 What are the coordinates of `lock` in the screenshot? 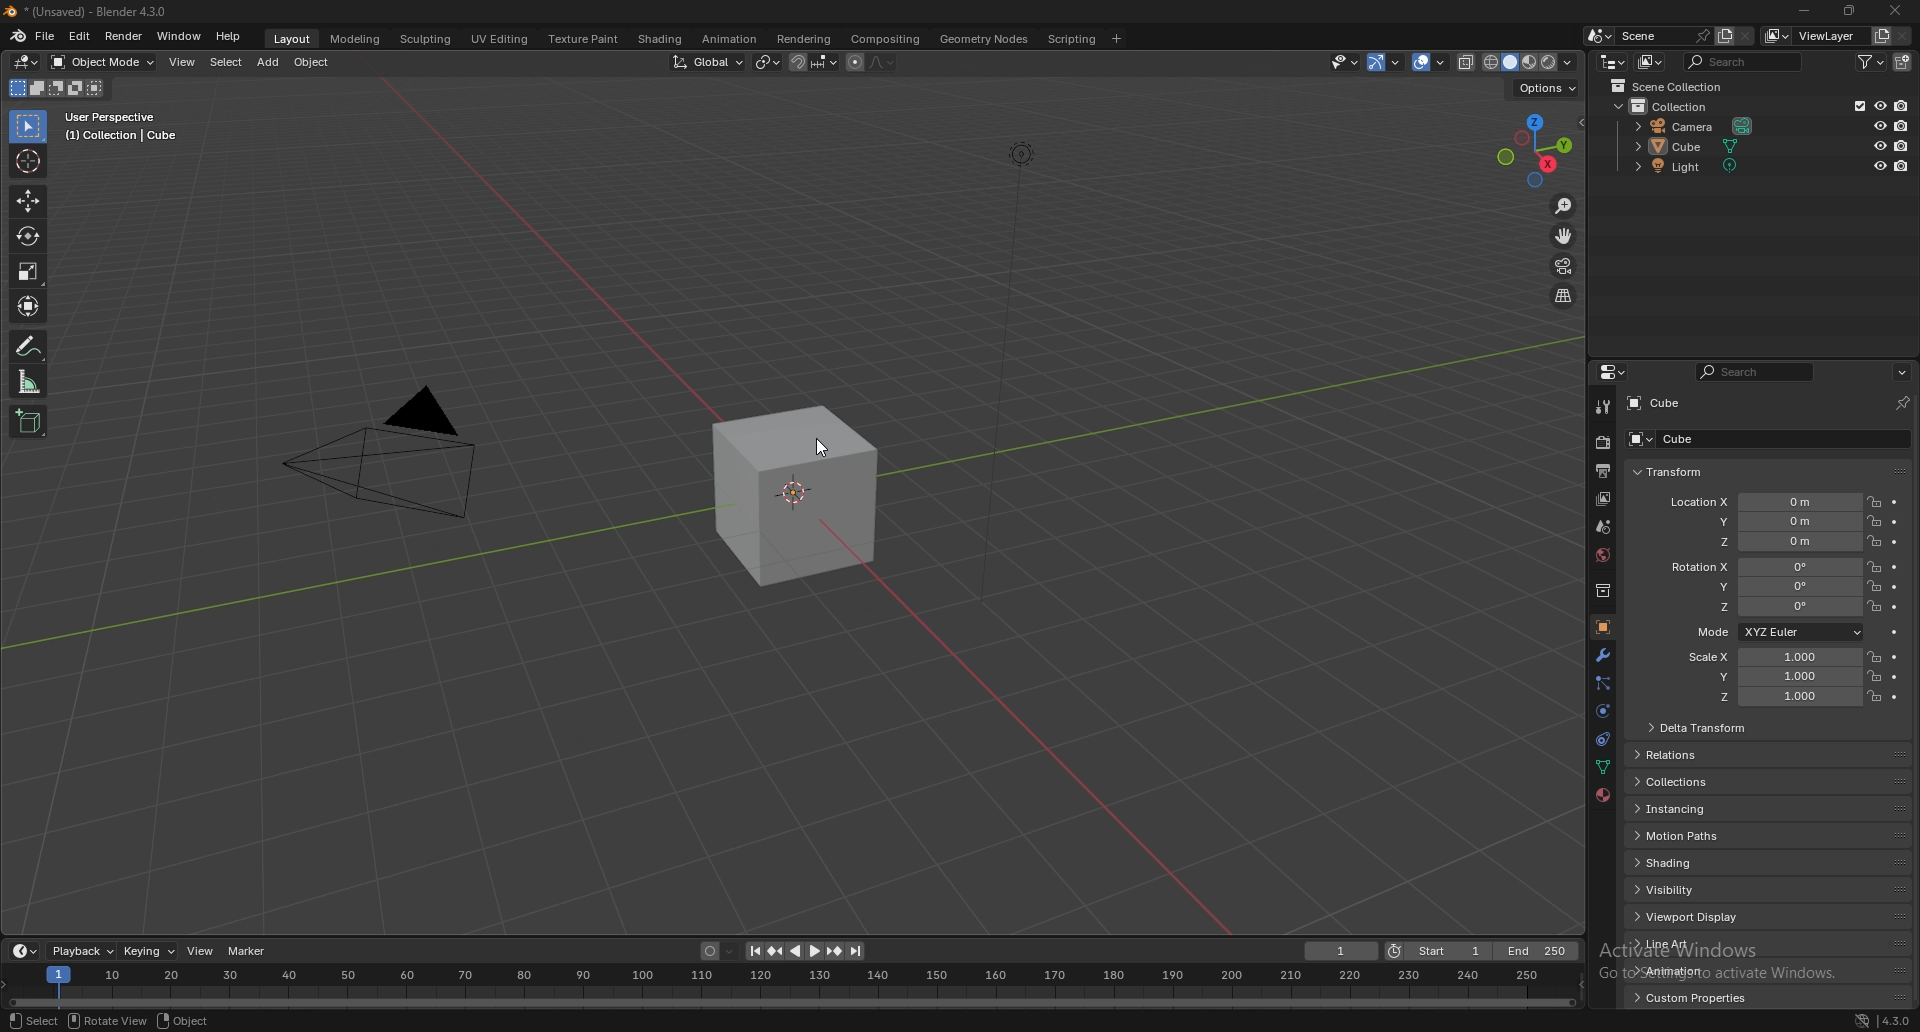 It's located at (1874, 696).